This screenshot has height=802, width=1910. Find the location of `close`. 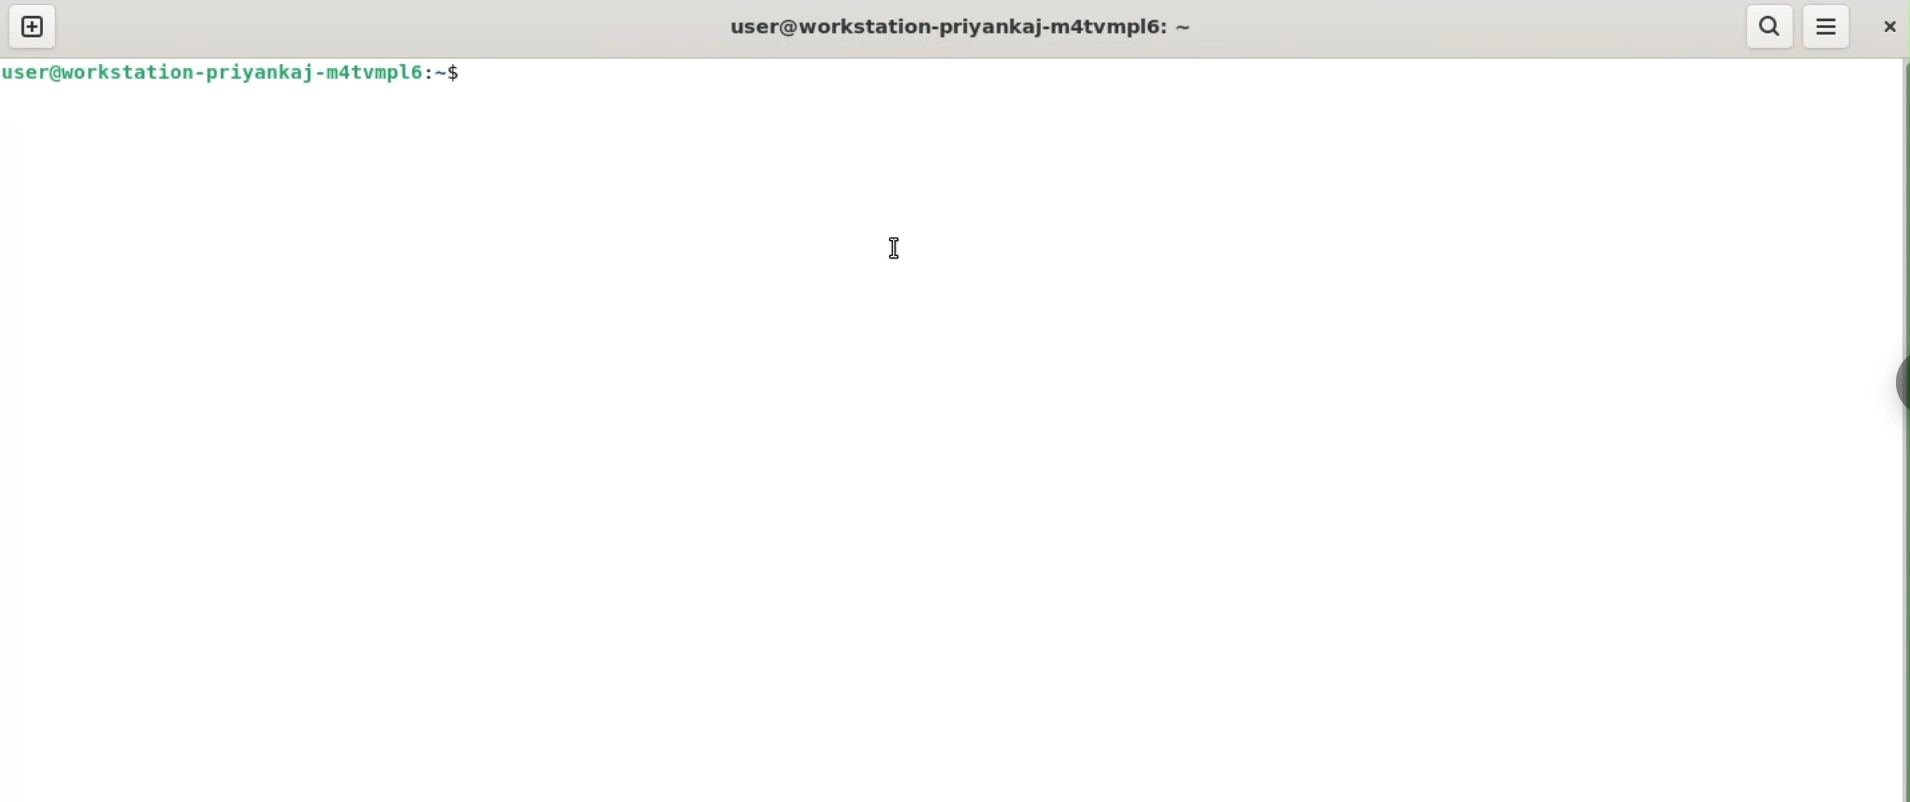

close is located at coordinates (1888, 25).